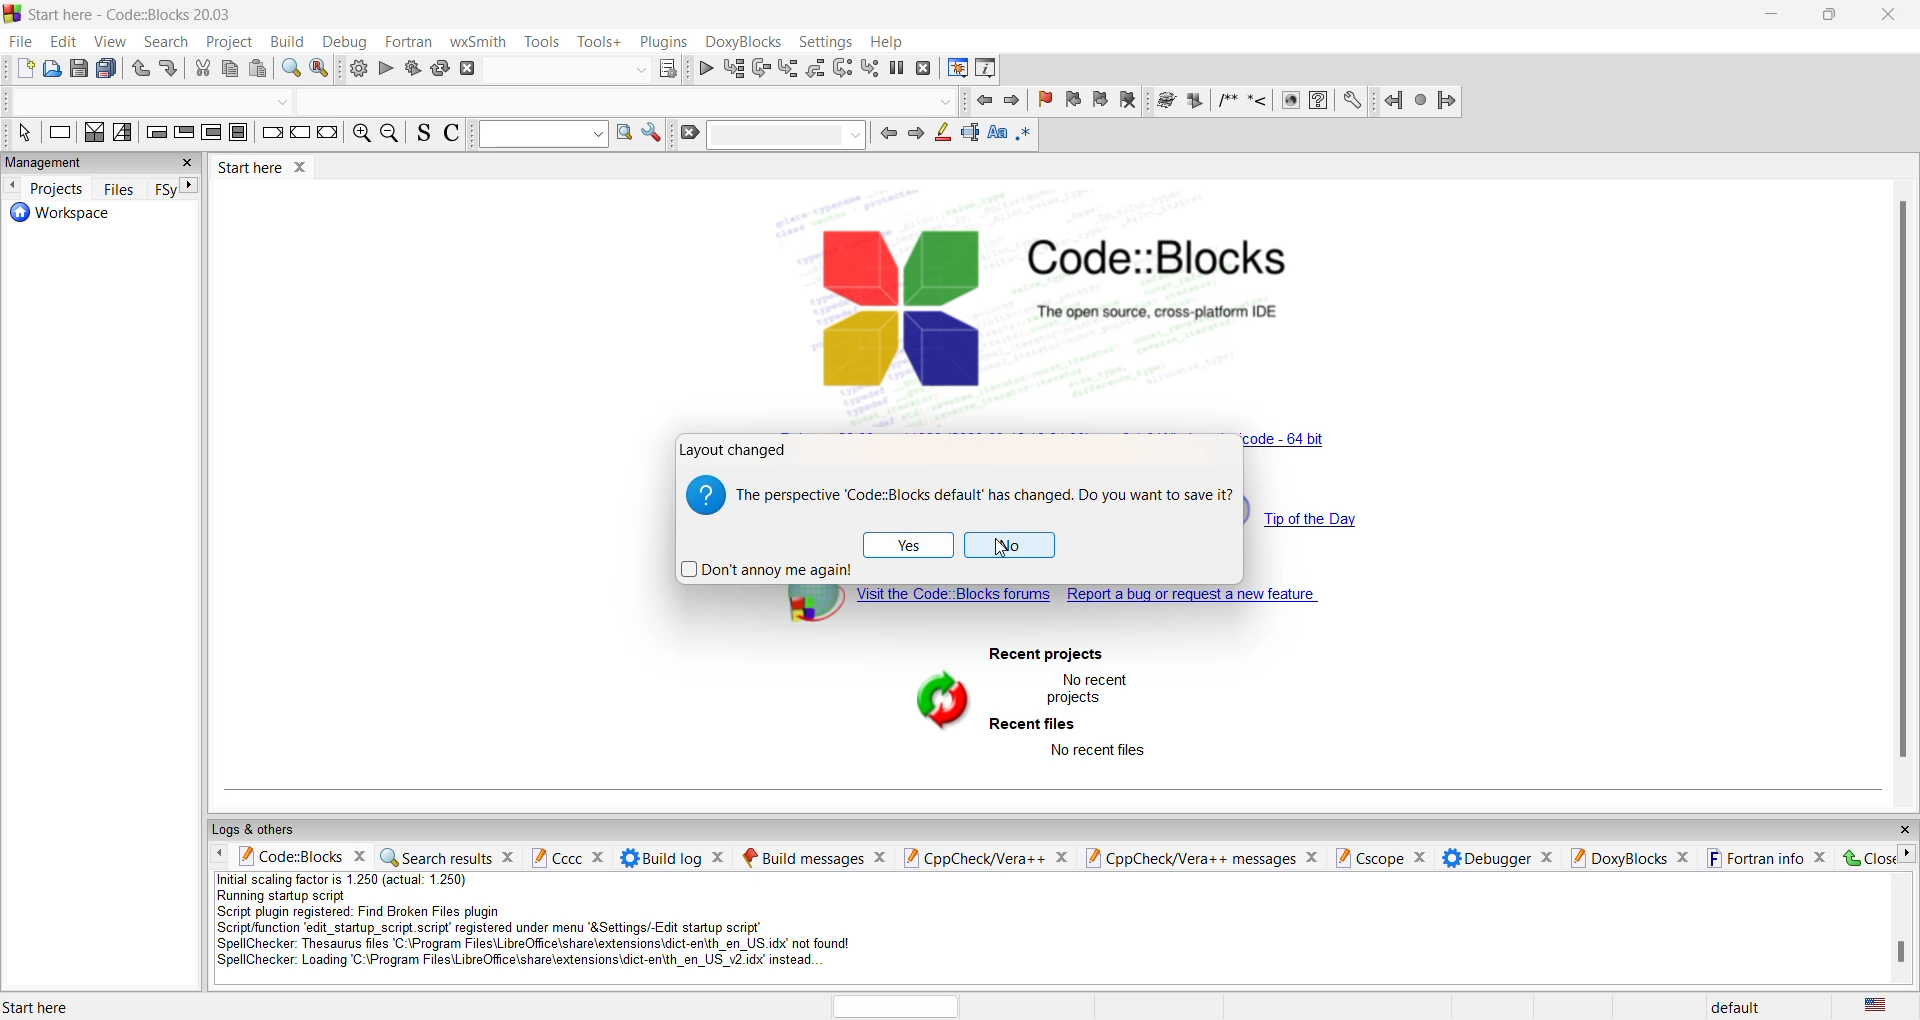  Describe the element at coordinates (1010, 544) in the screenshot. I see `No` at that location.